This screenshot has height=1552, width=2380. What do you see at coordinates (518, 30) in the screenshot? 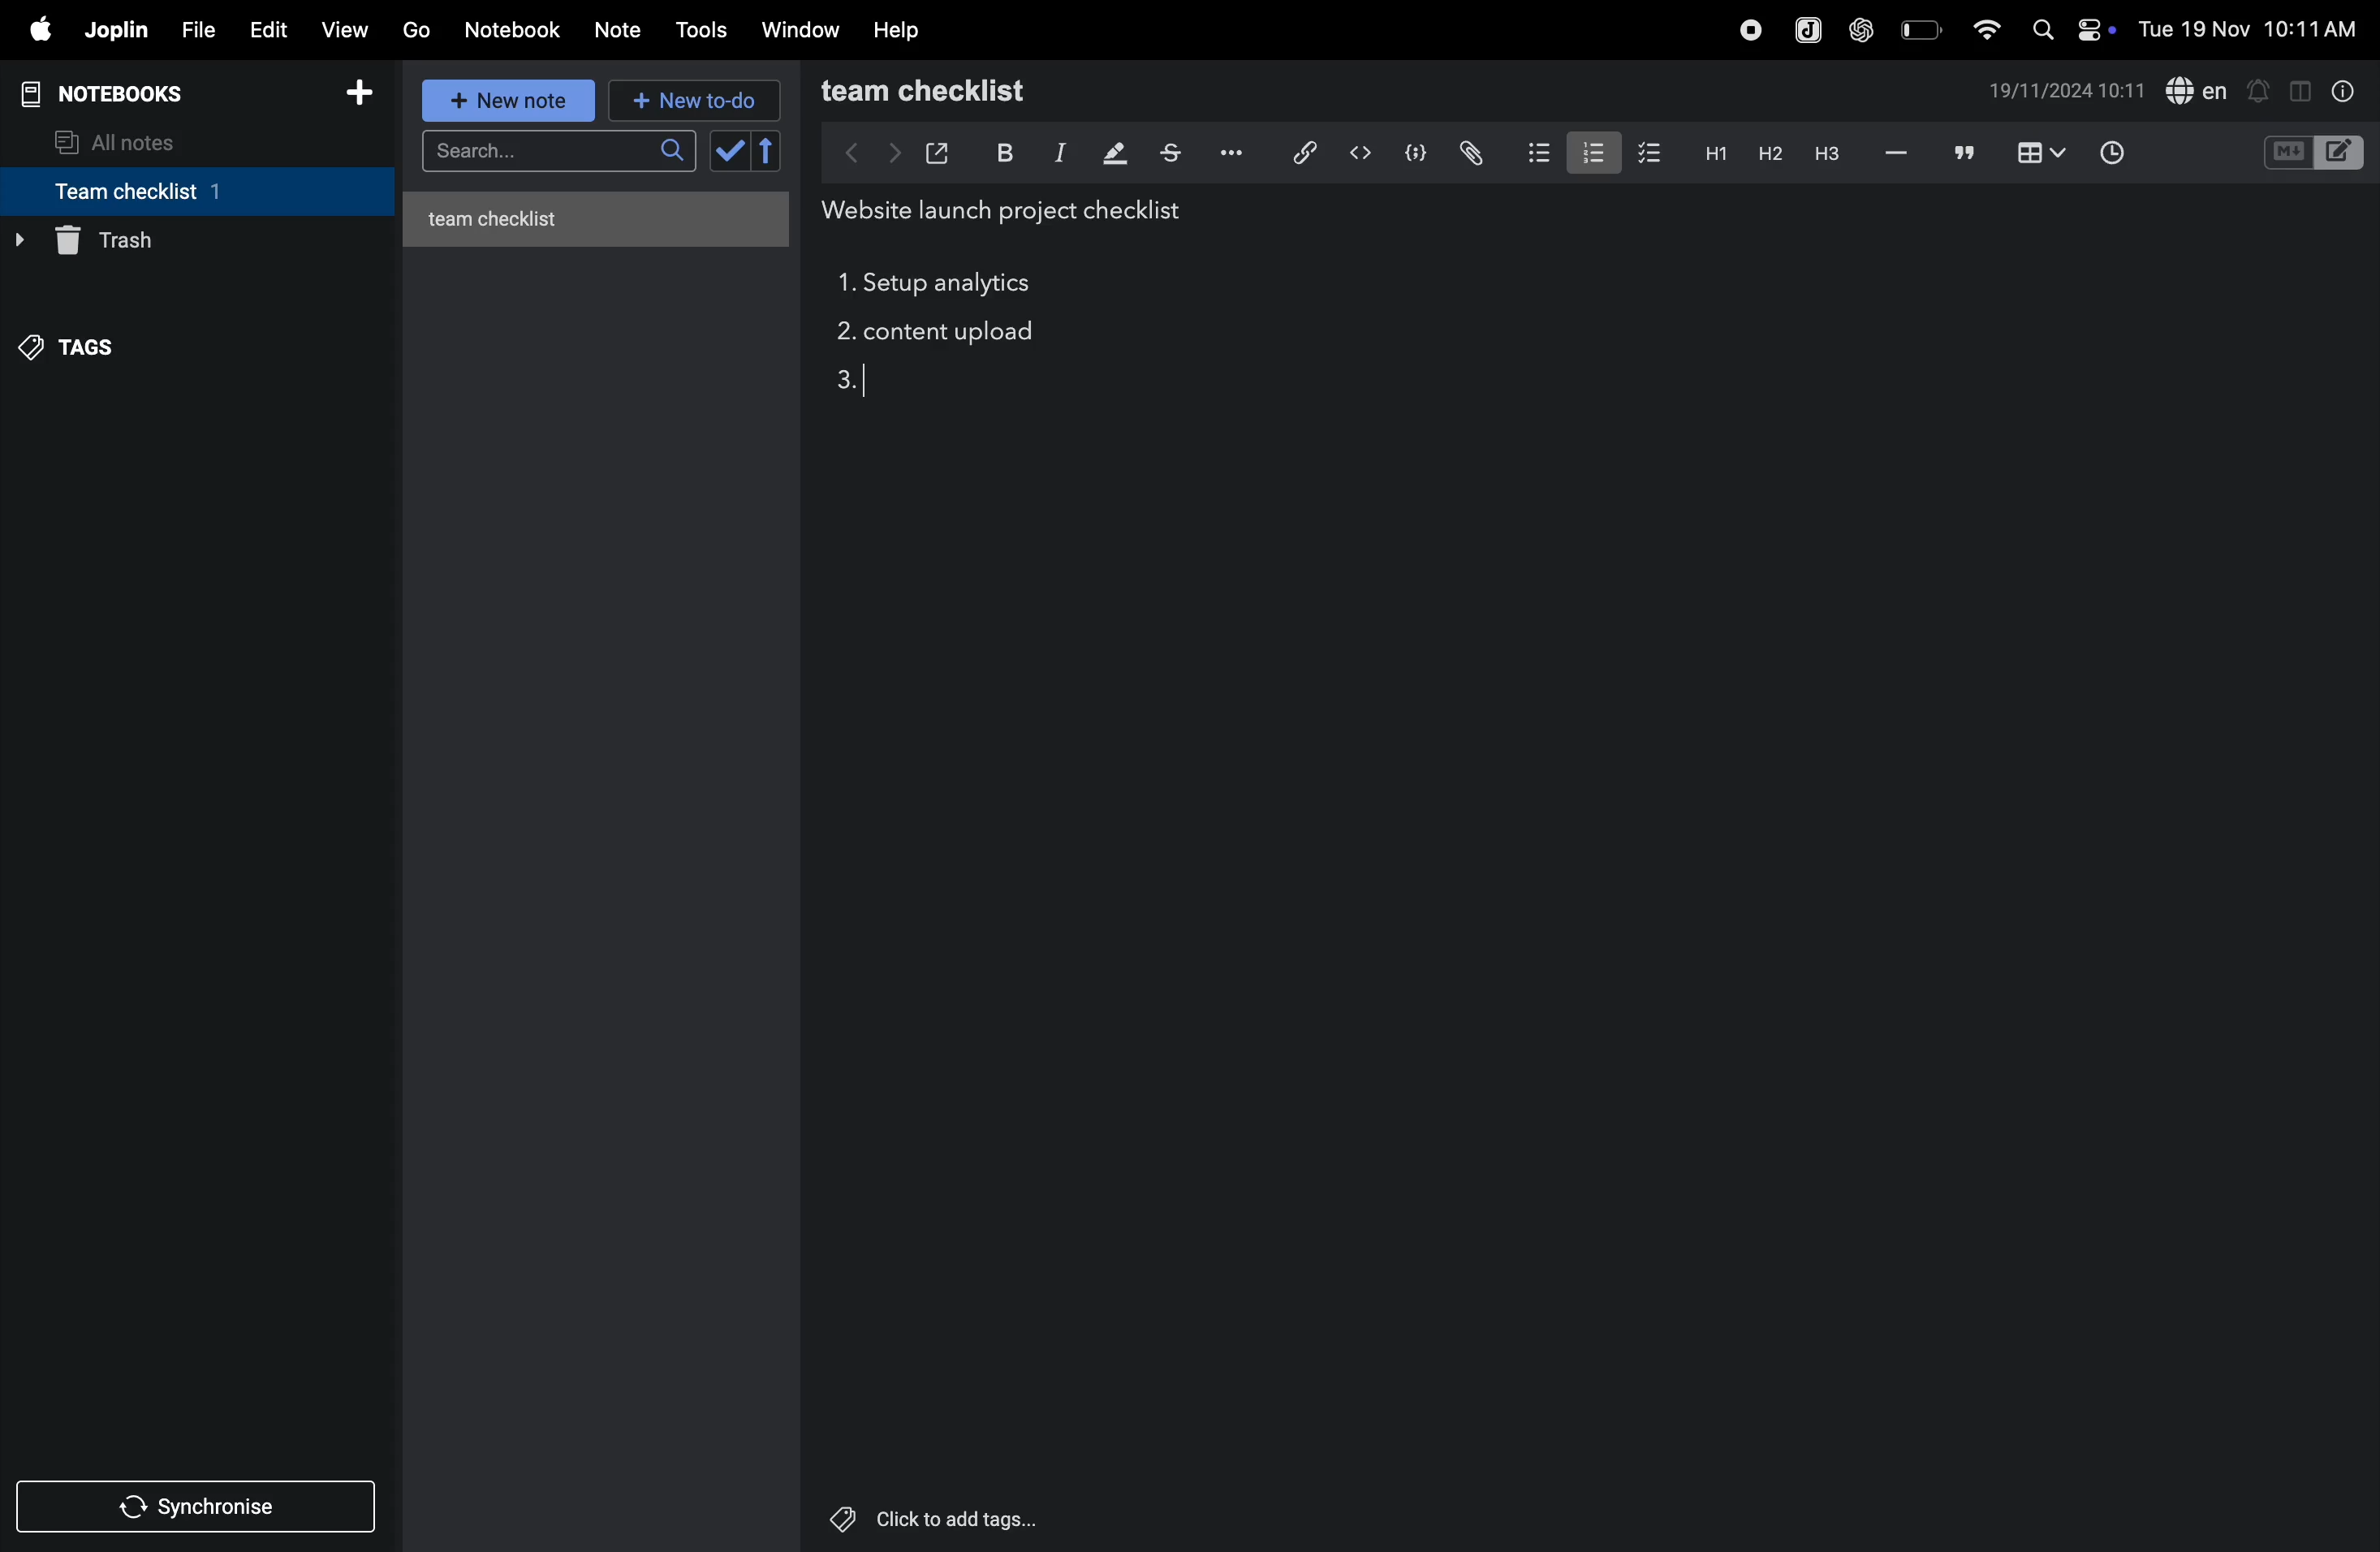
I see `Notebook` at bounding box center [518, 30].